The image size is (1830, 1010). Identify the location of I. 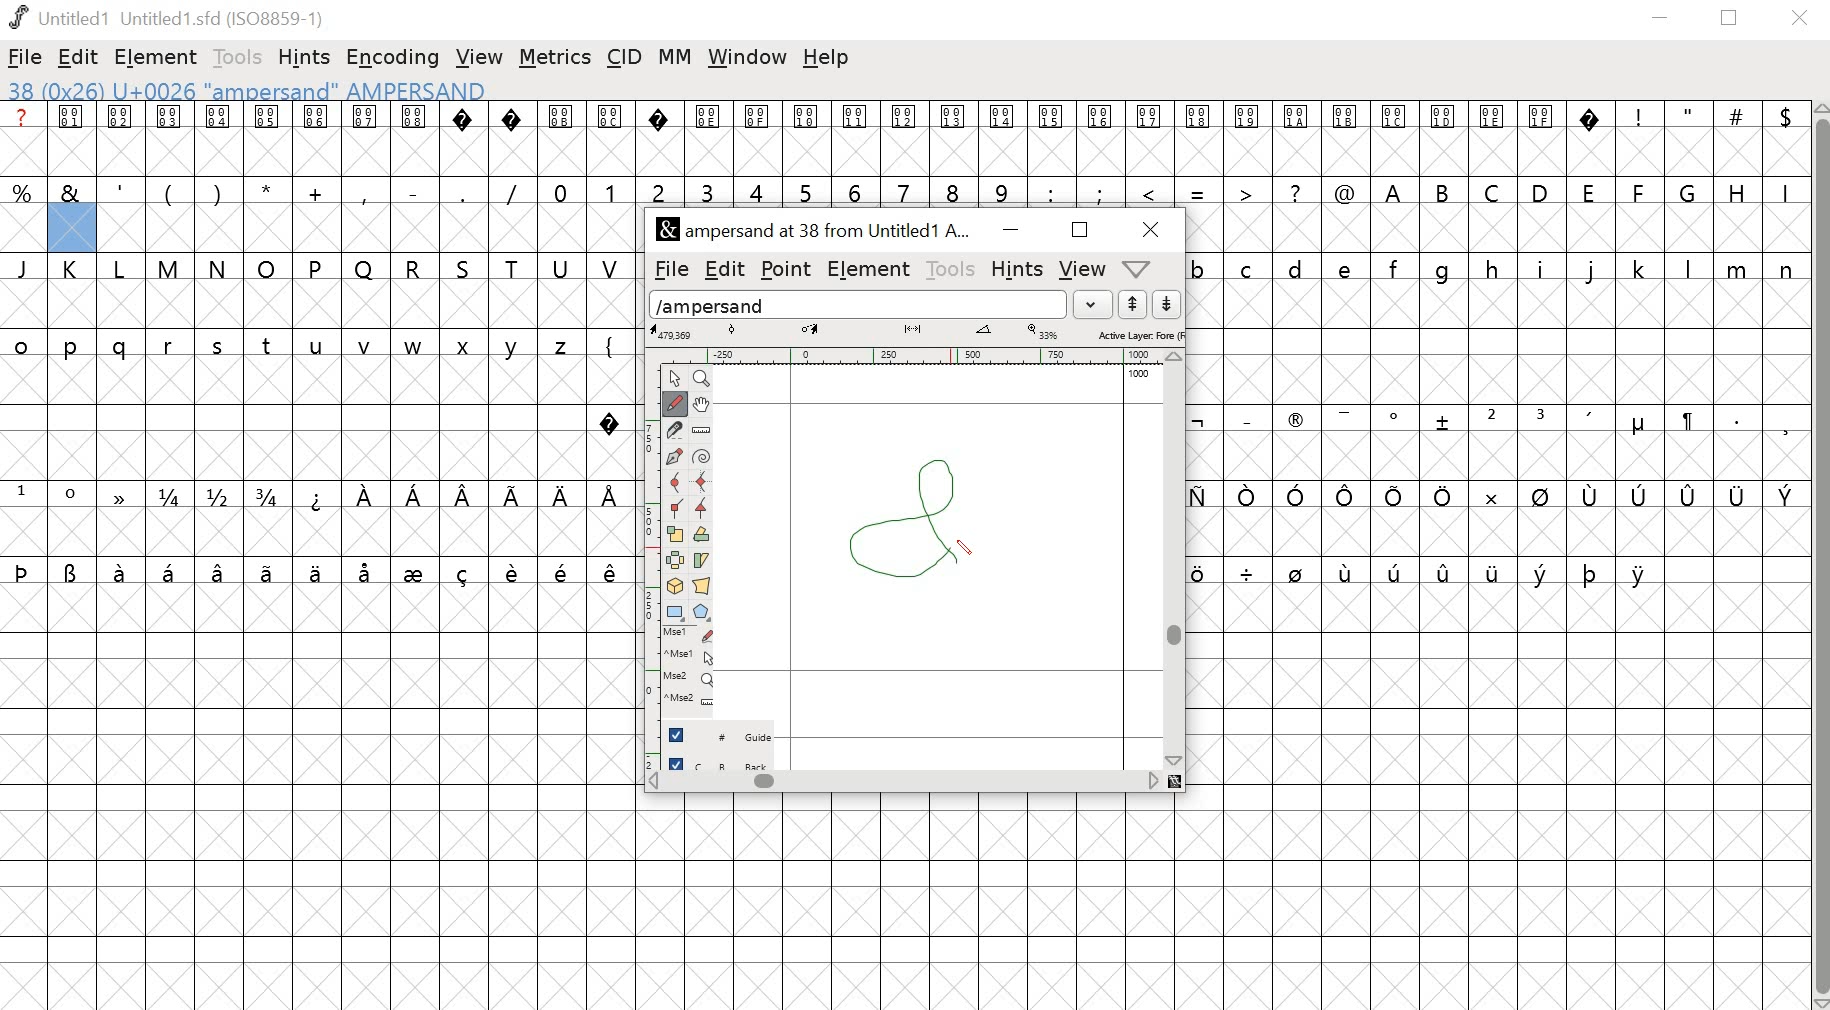
(1783, 191).